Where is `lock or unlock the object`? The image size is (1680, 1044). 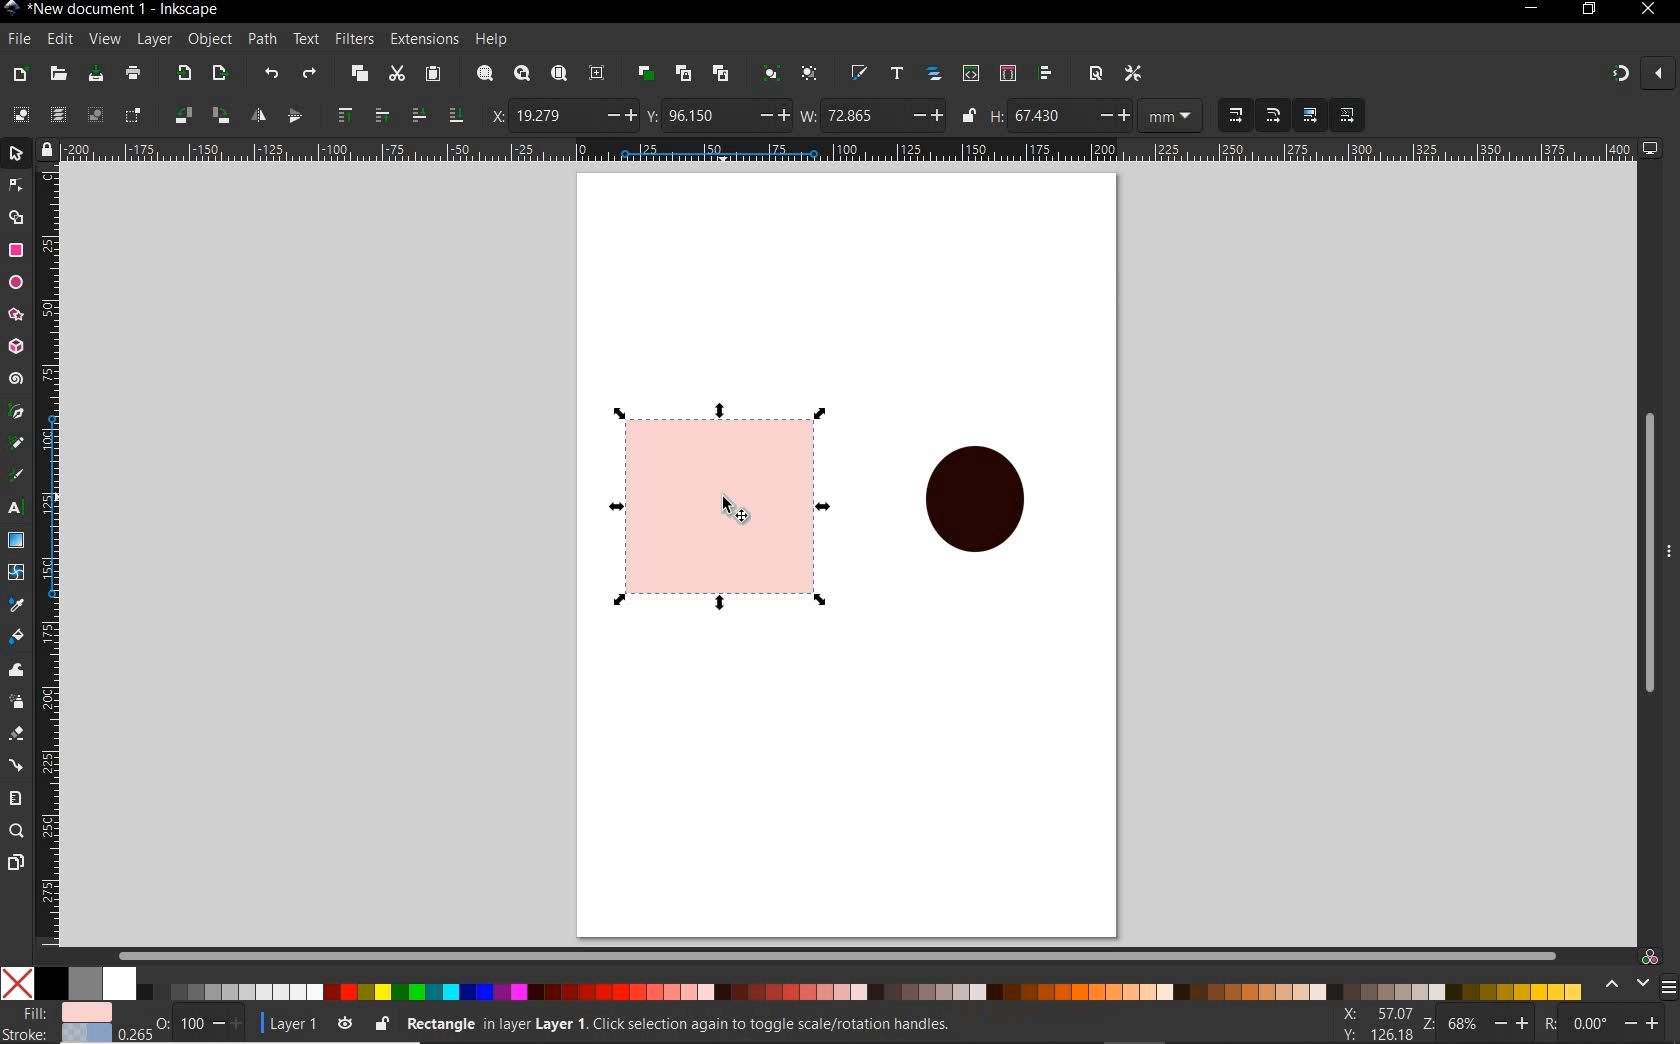
lock or unlock the object is located at coordinates (383, 1023).